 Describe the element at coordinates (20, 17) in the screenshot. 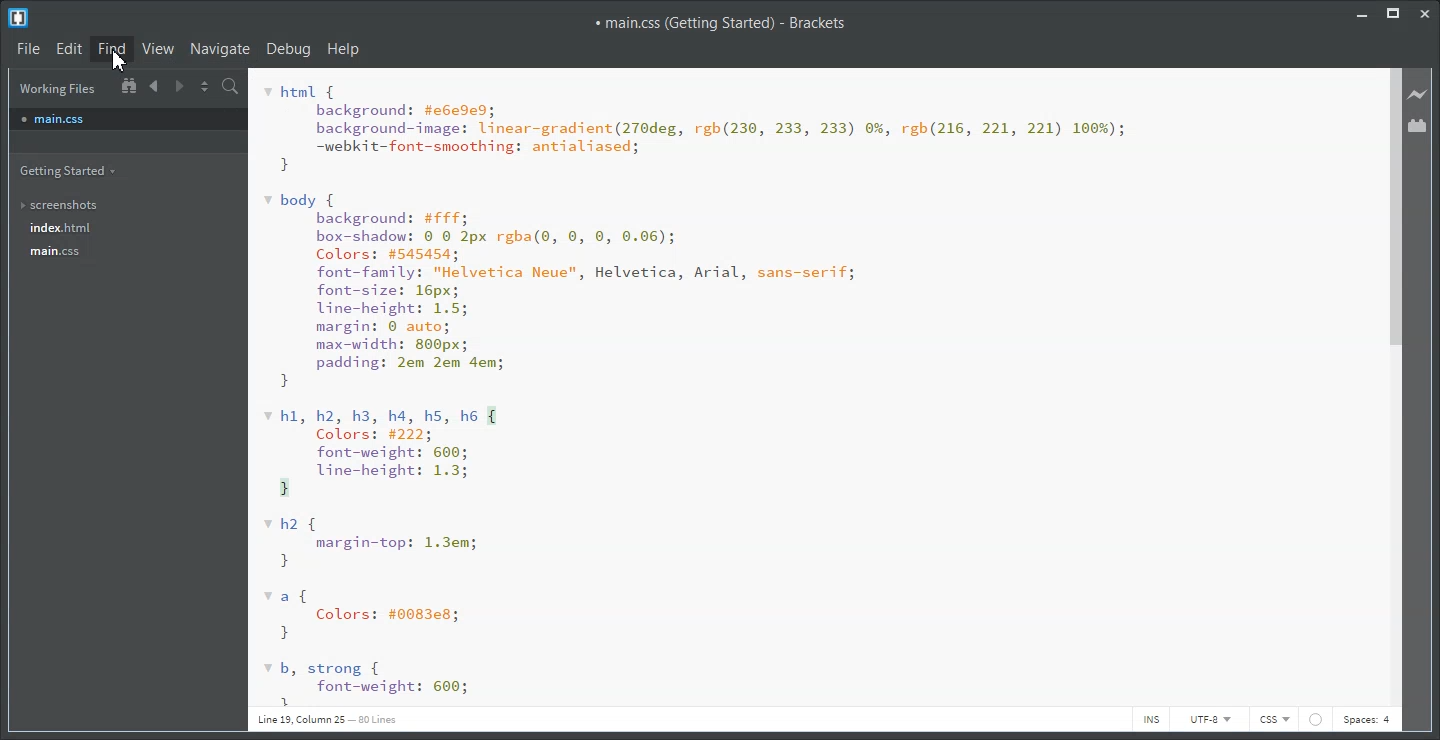

I see `Logo` at that location.